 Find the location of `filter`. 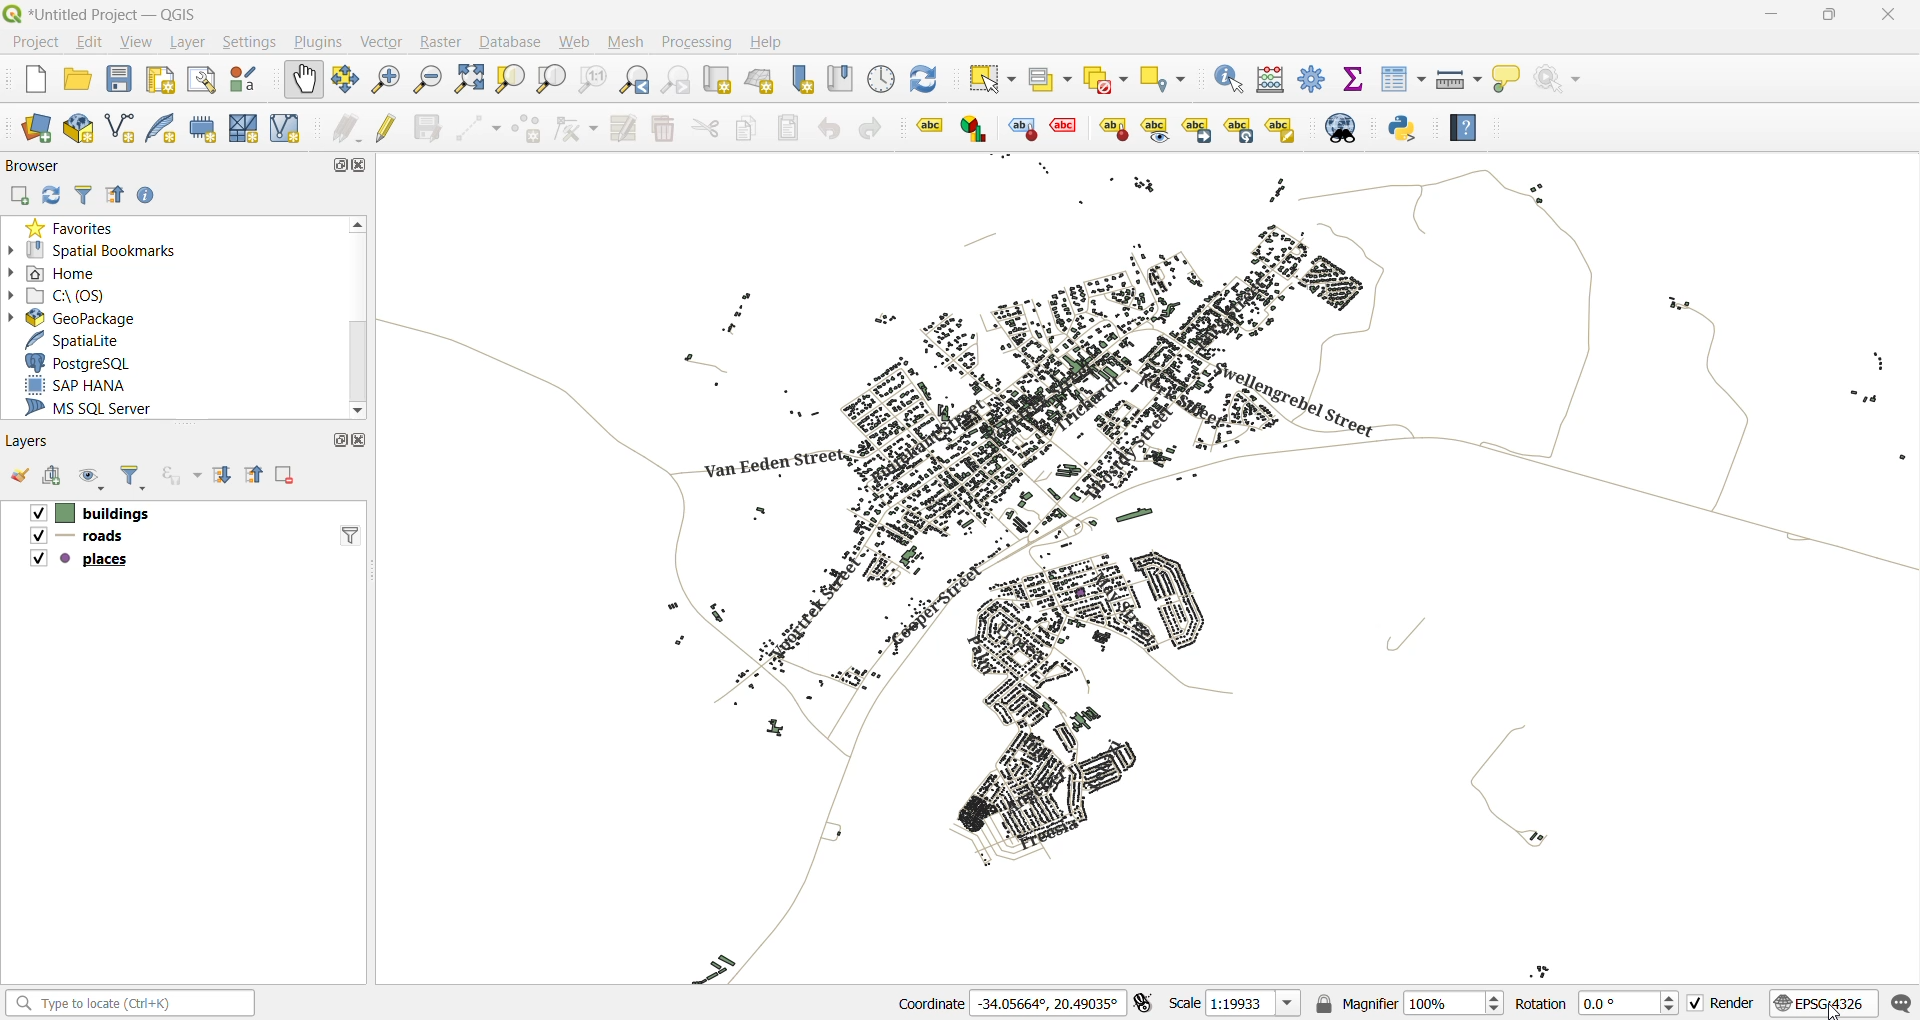

filter is located at coordinates (351, 534).